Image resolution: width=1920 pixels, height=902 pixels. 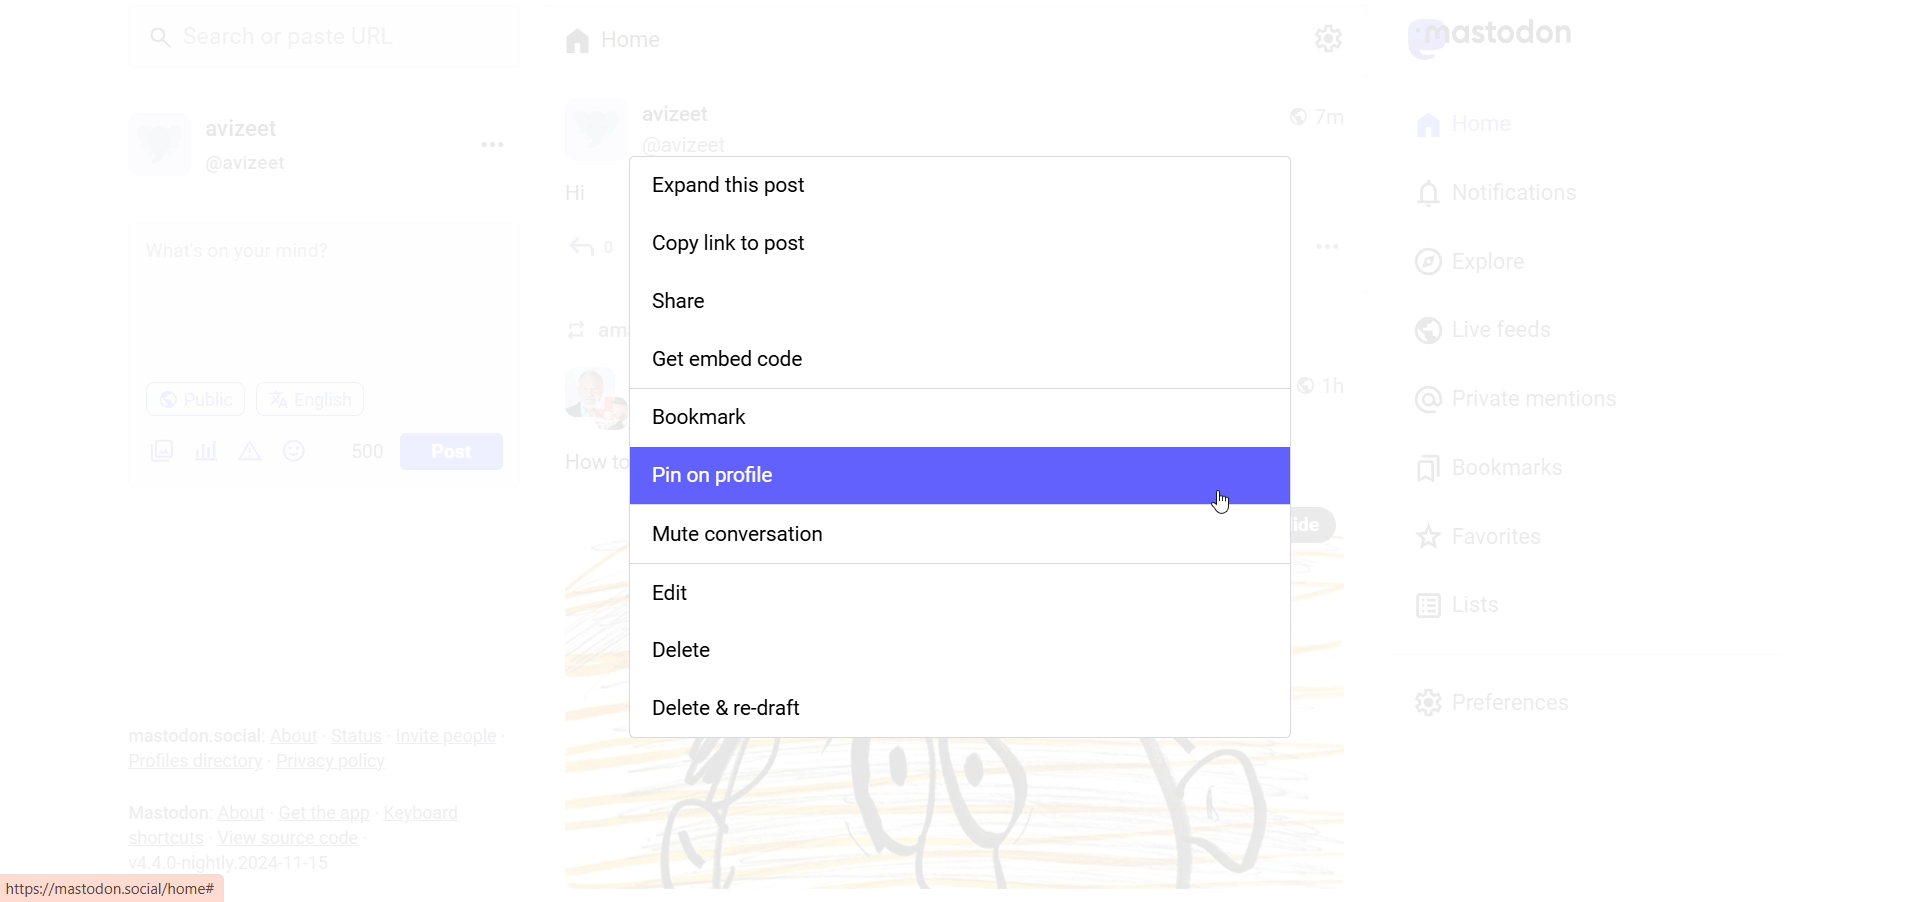 What do you see at coordinates (1518, 399) in the screenshot?
I see `Private Mentions` at bounding box center [1518, 399].